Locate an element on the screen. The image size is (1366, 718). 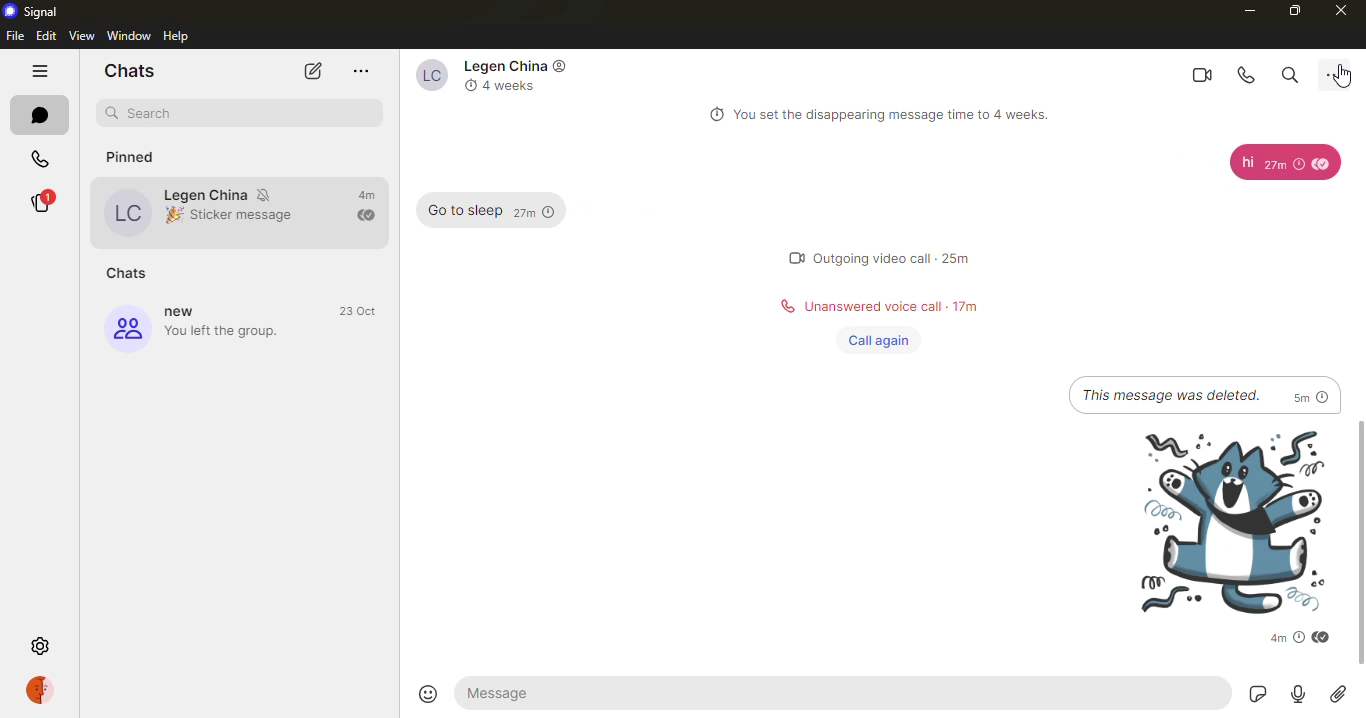
mute notifications is located at coordinates (267, 193).